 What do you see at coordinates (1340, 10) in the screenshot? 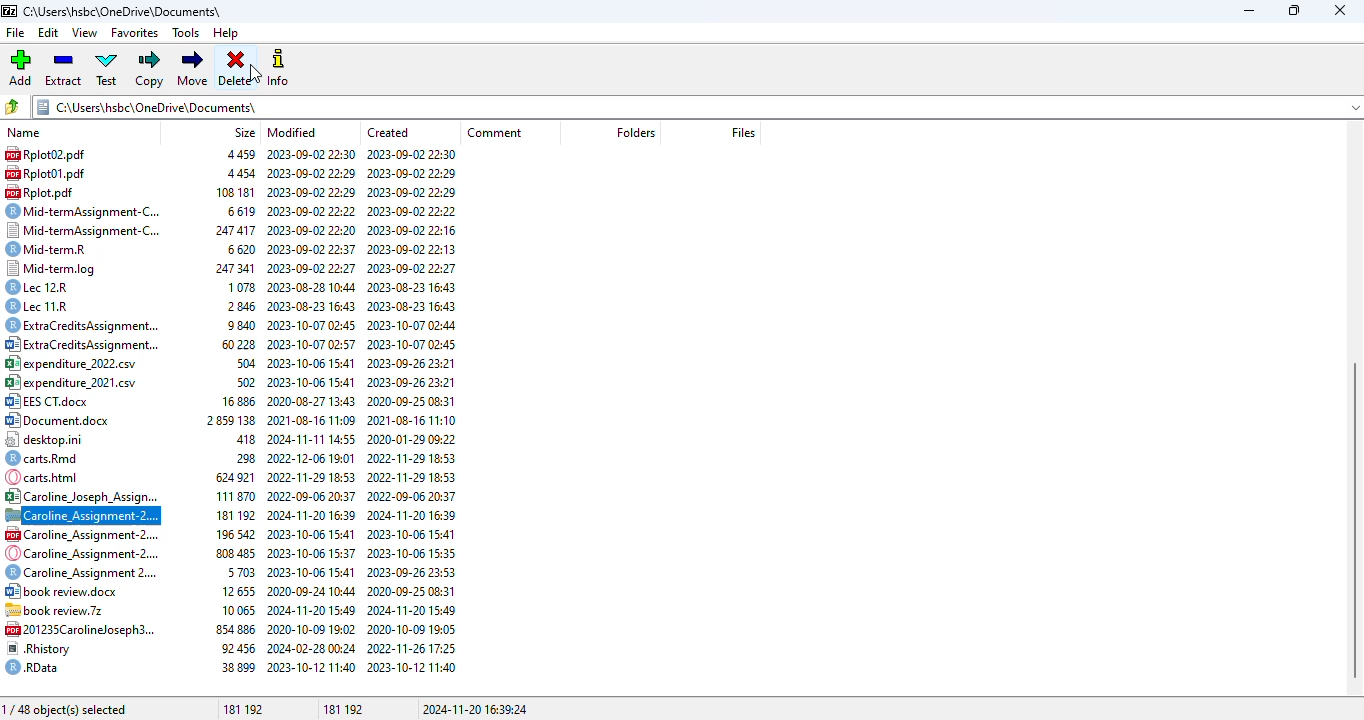
I see `close` at bounding box center [1340, 10].